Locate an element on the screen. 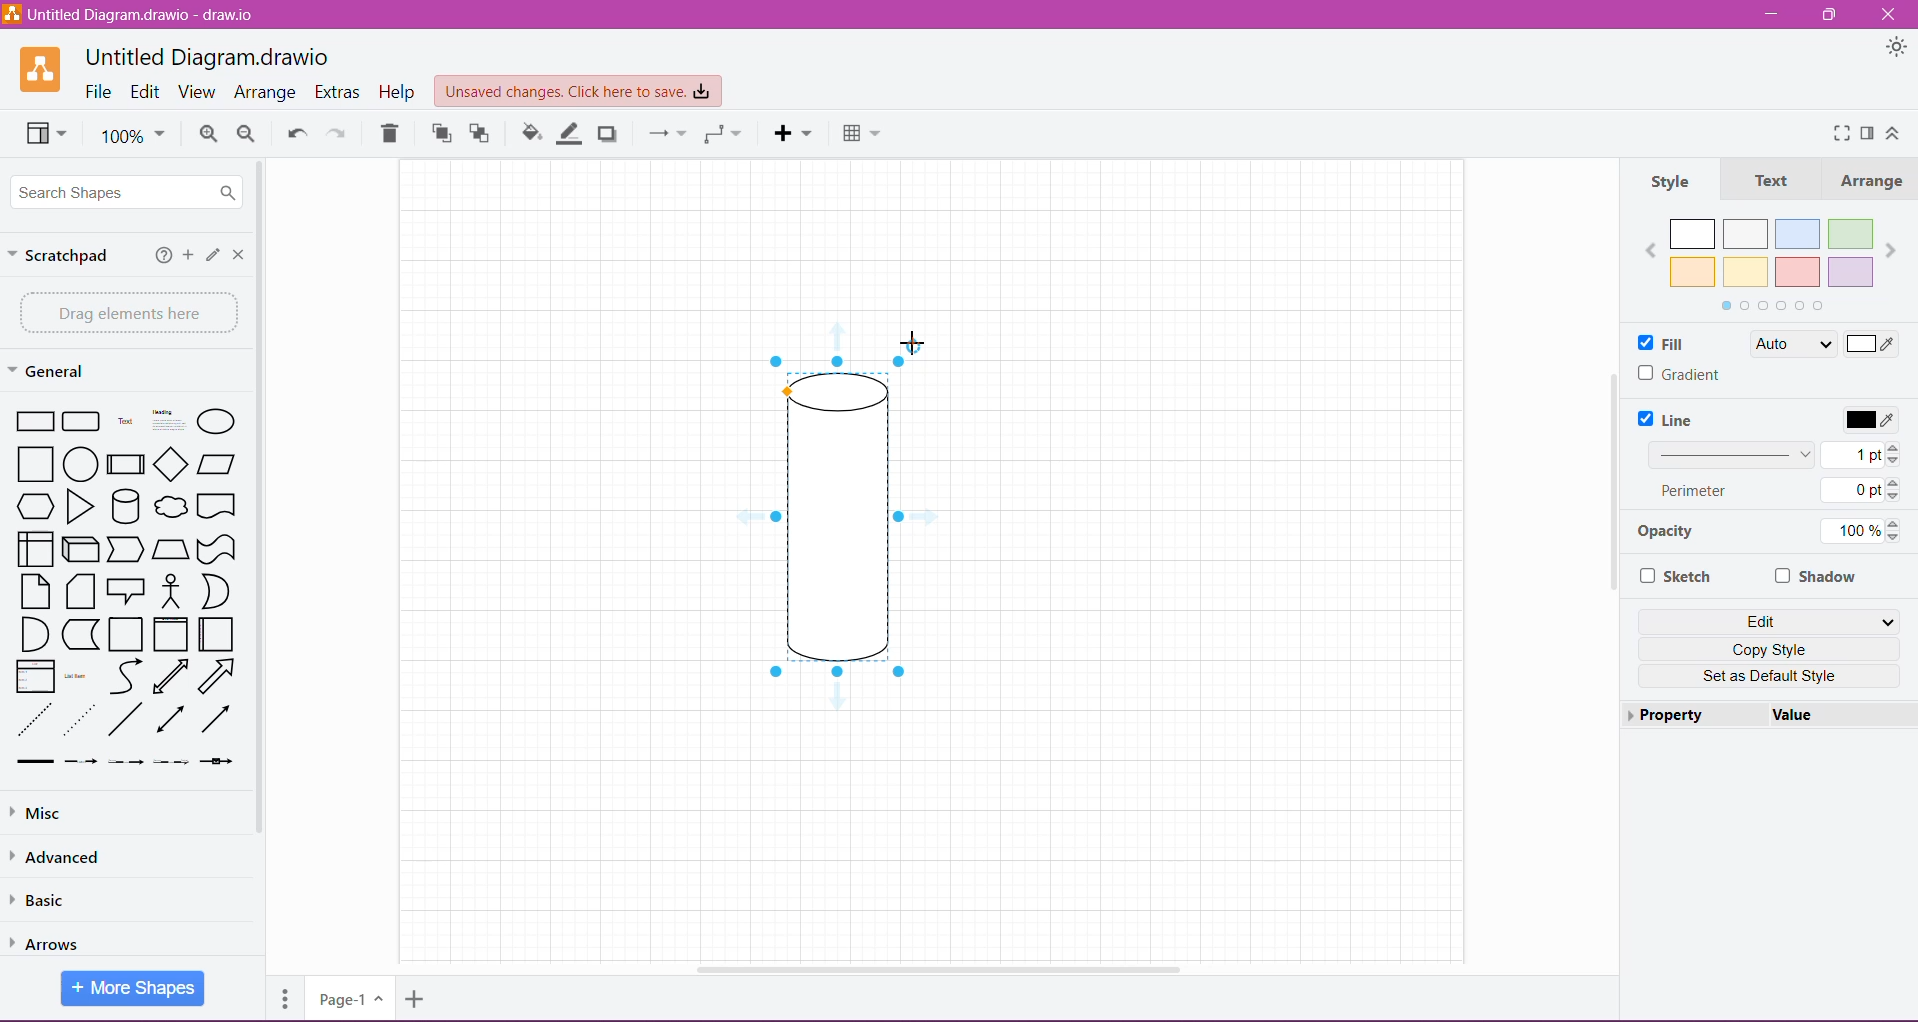 This screenshot has width=1918, height=1022. Edit is located at coordinates (211, 255).